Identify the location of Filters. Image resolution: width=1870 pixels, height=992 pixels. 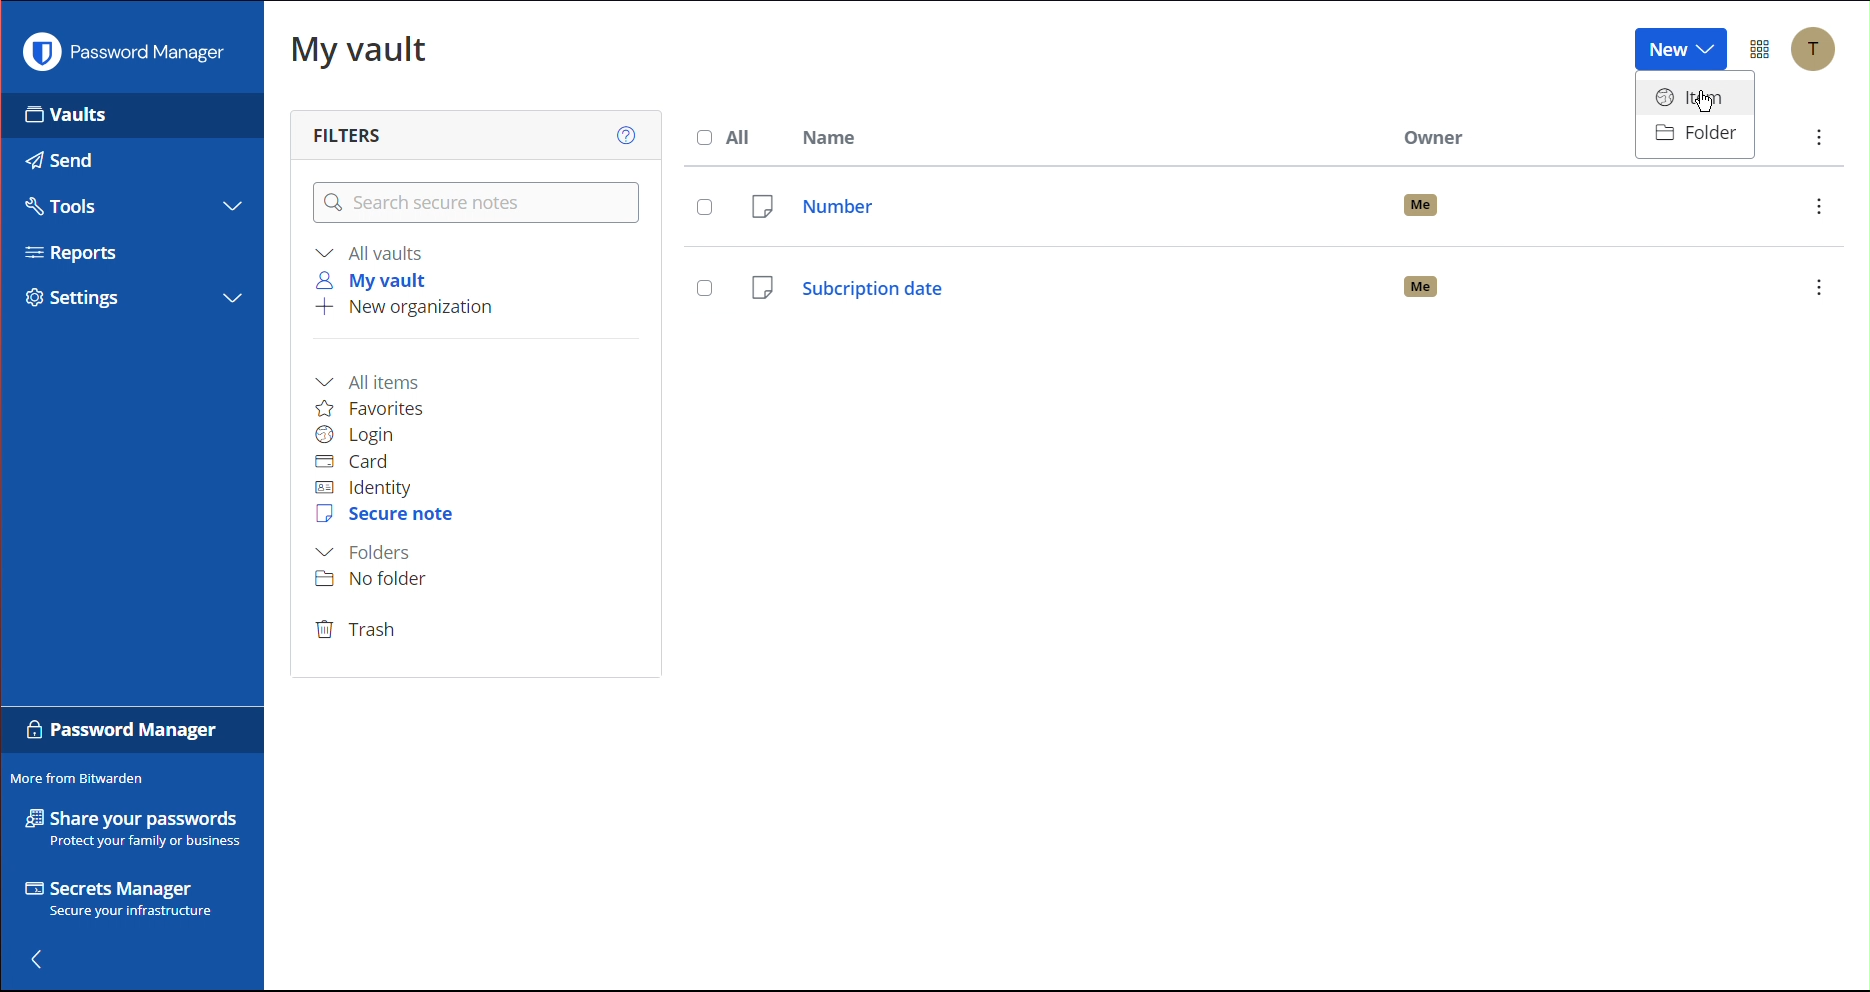
(344, 133).